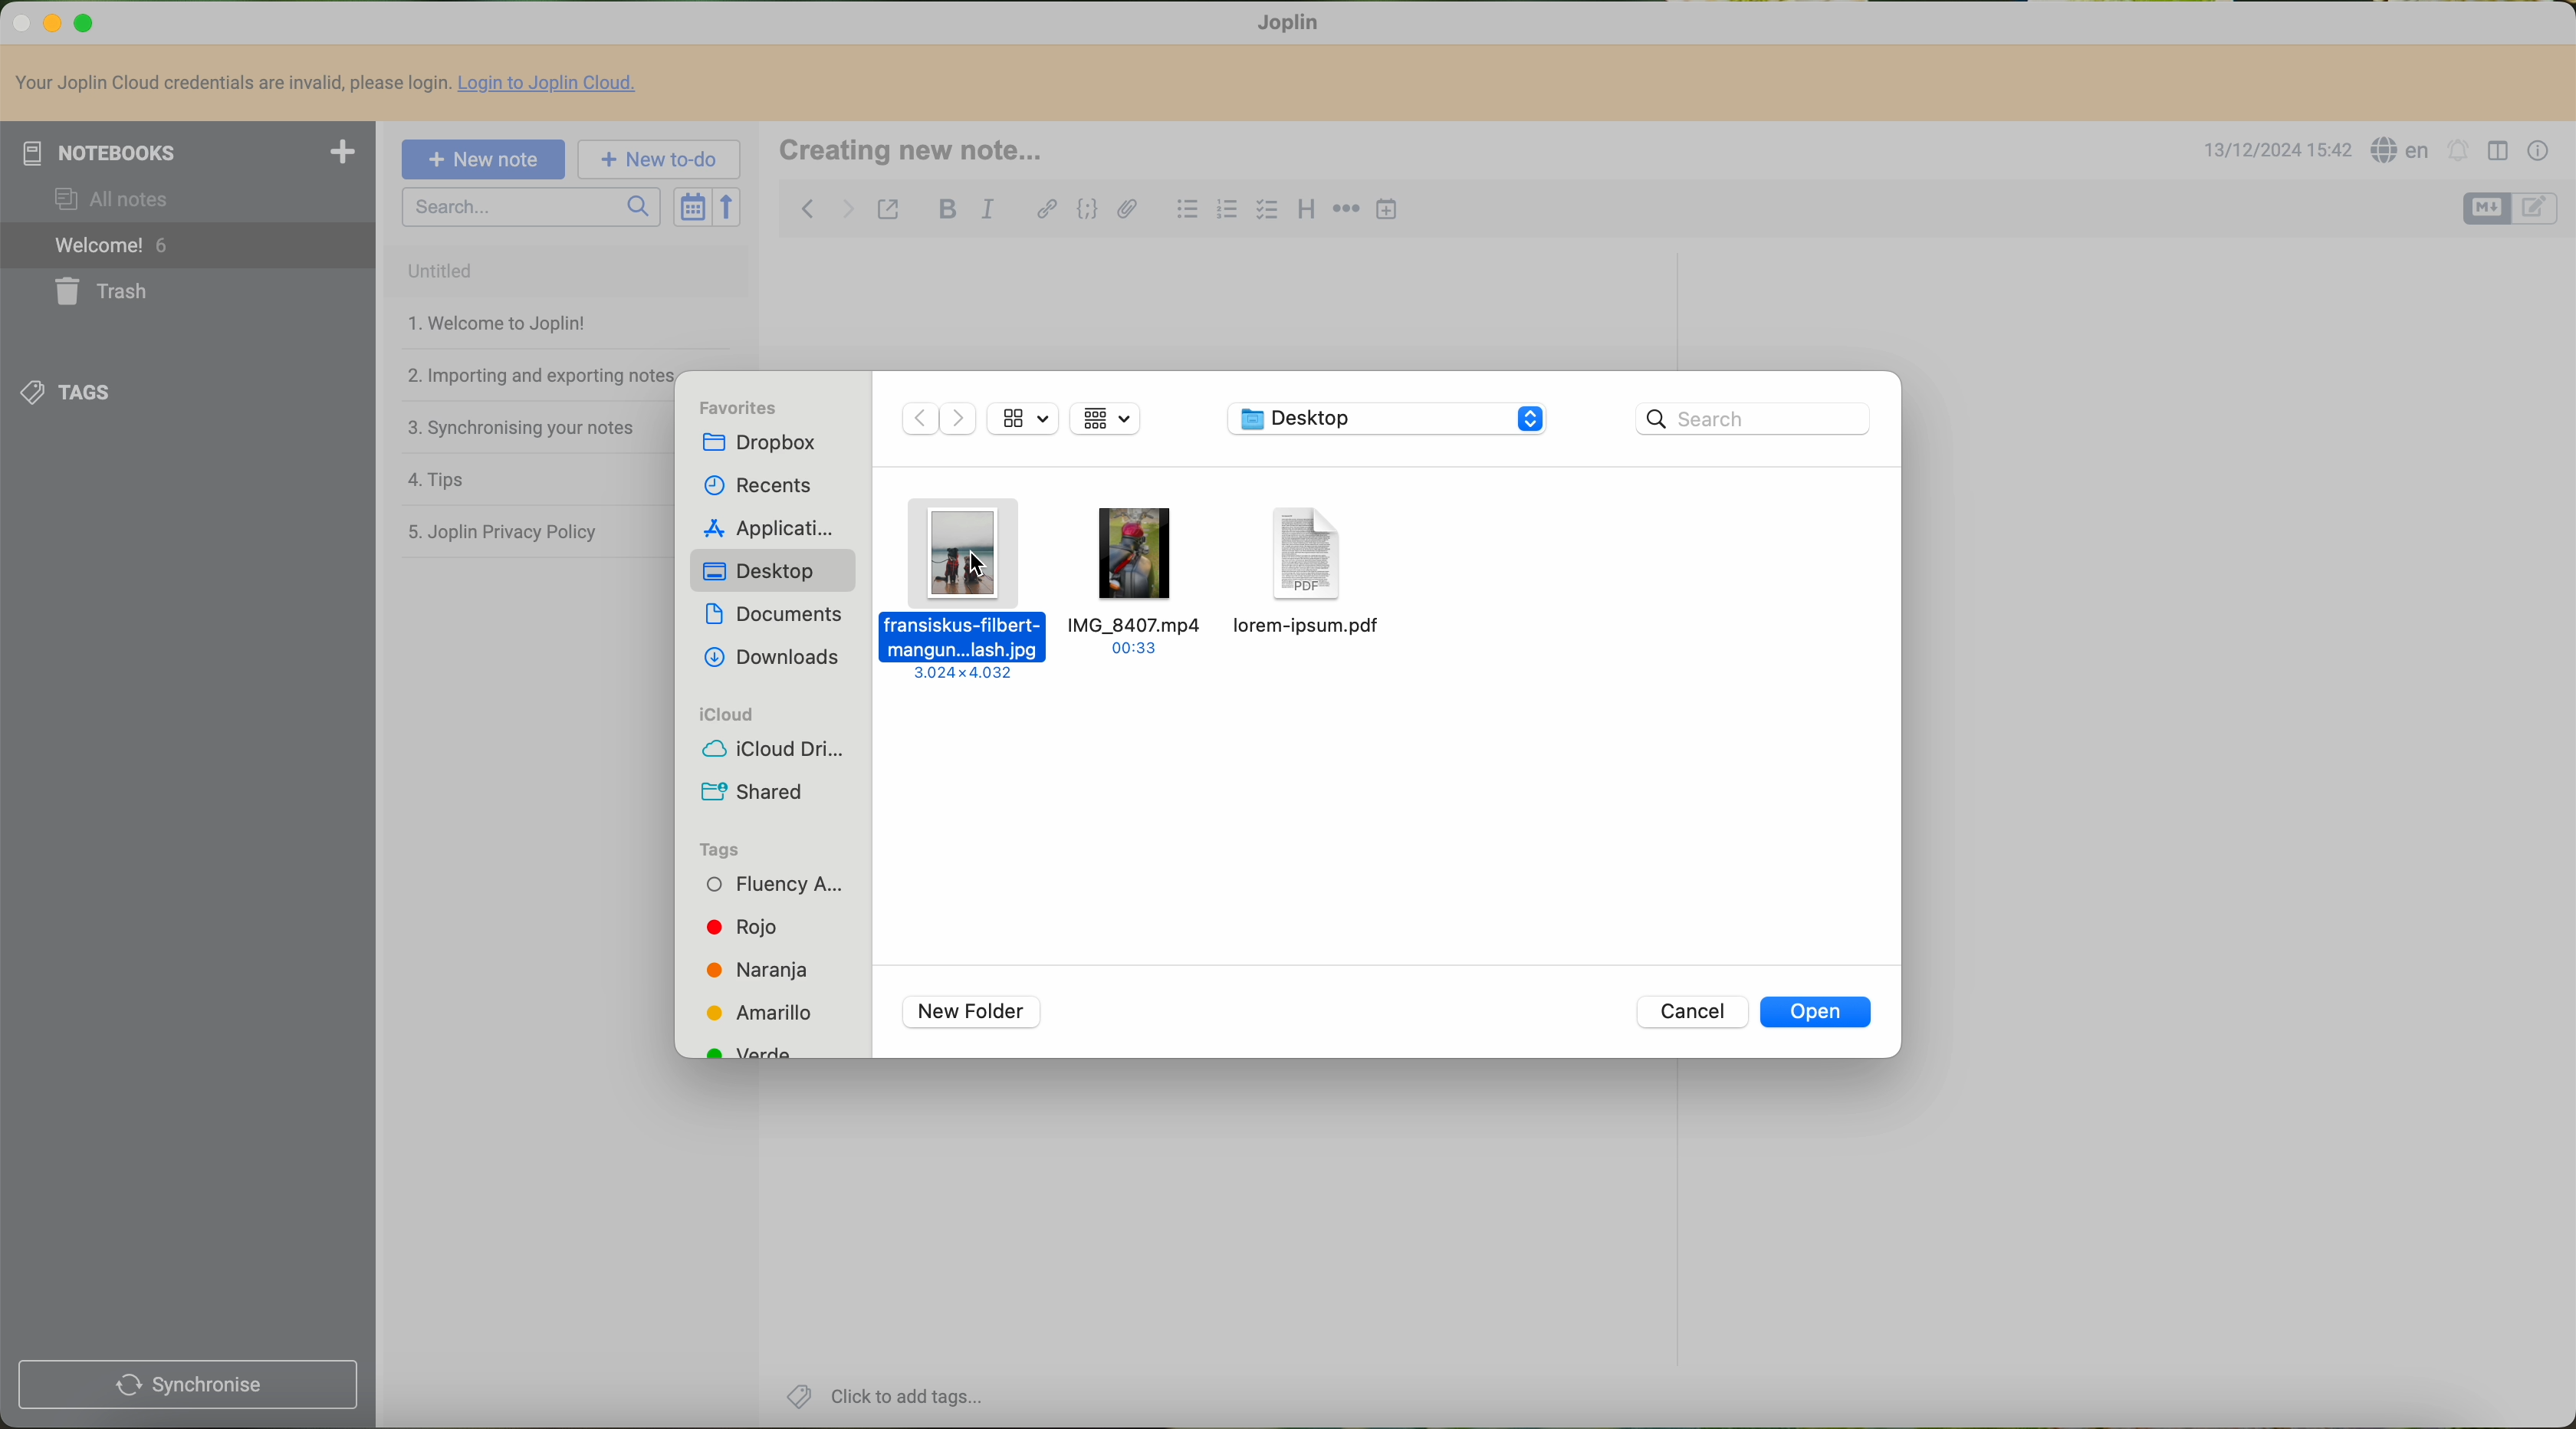  Describe the element at coordinates (68, 394) in the screenshot. I see `tags` at that location.